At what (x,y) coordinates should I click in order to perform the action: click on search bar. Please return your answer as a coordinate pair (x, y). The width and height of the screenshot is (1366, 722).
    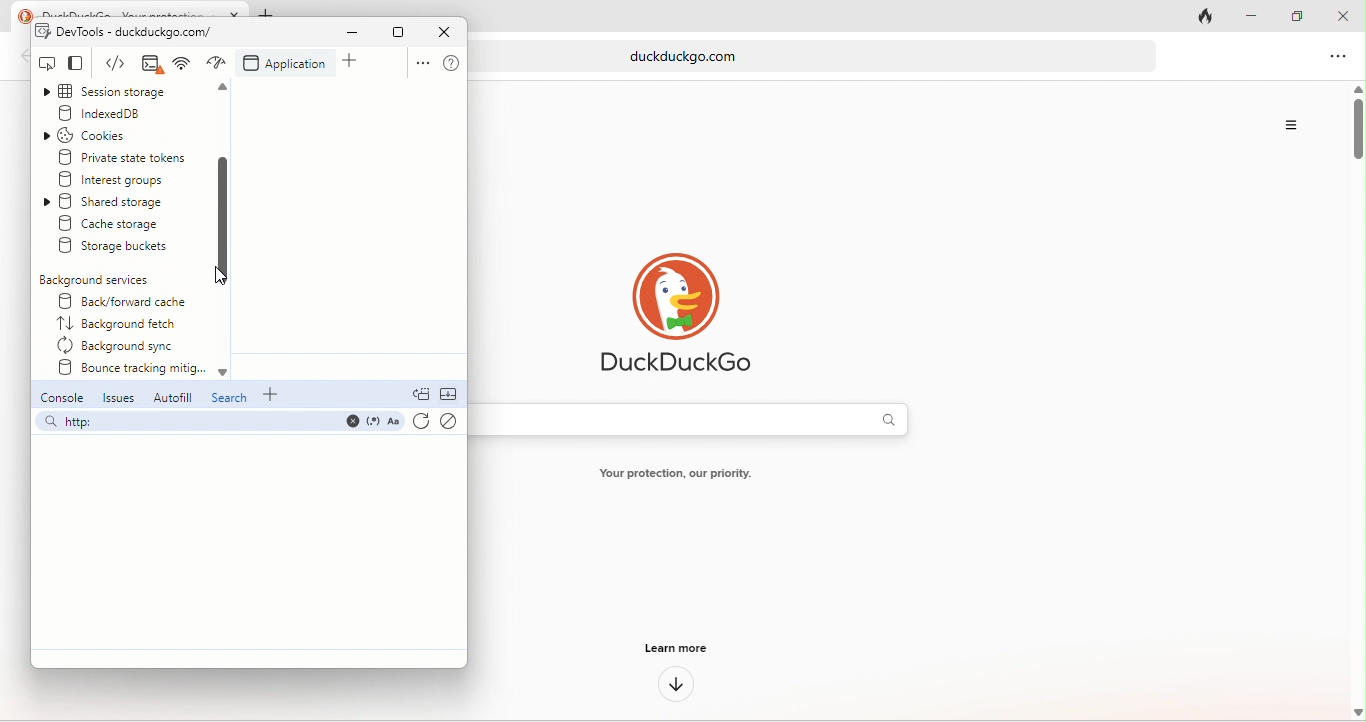
    Looking at the image, I should click on (700, 419).